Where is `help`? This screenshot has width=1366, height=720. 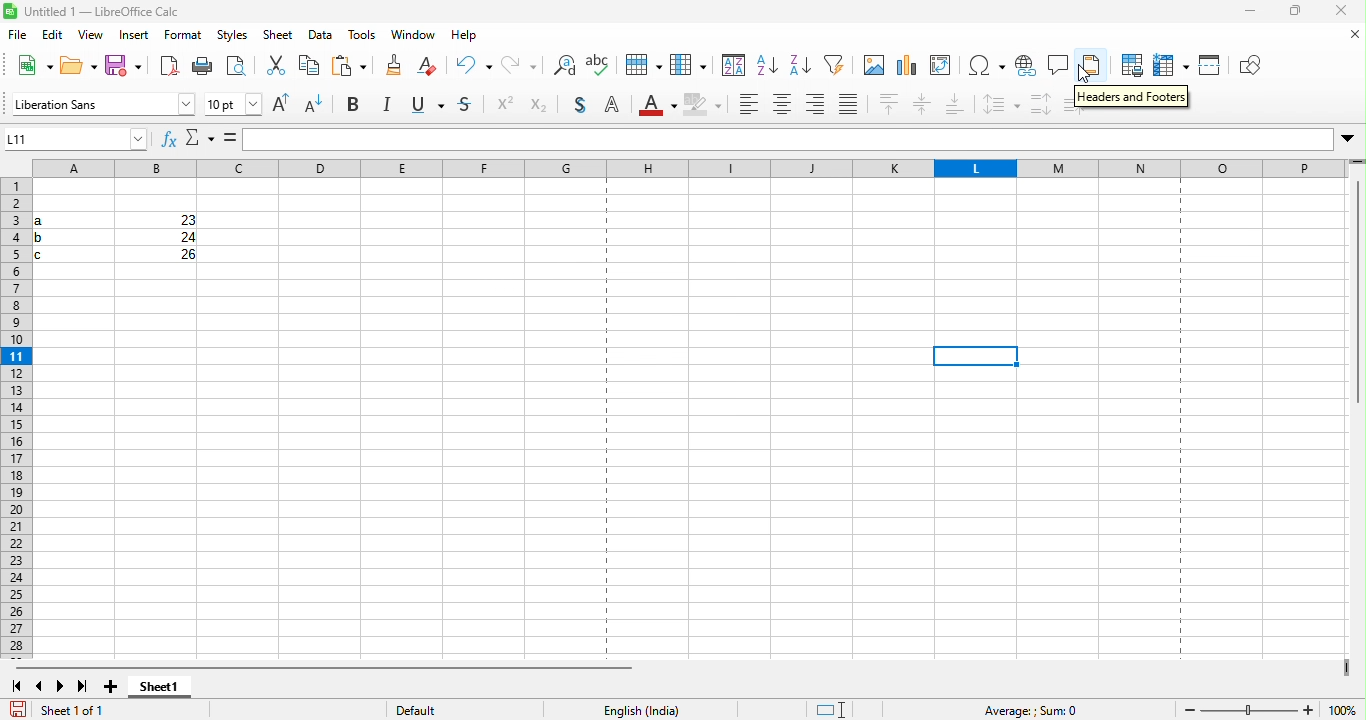 help is located at coordinates (461, 37).